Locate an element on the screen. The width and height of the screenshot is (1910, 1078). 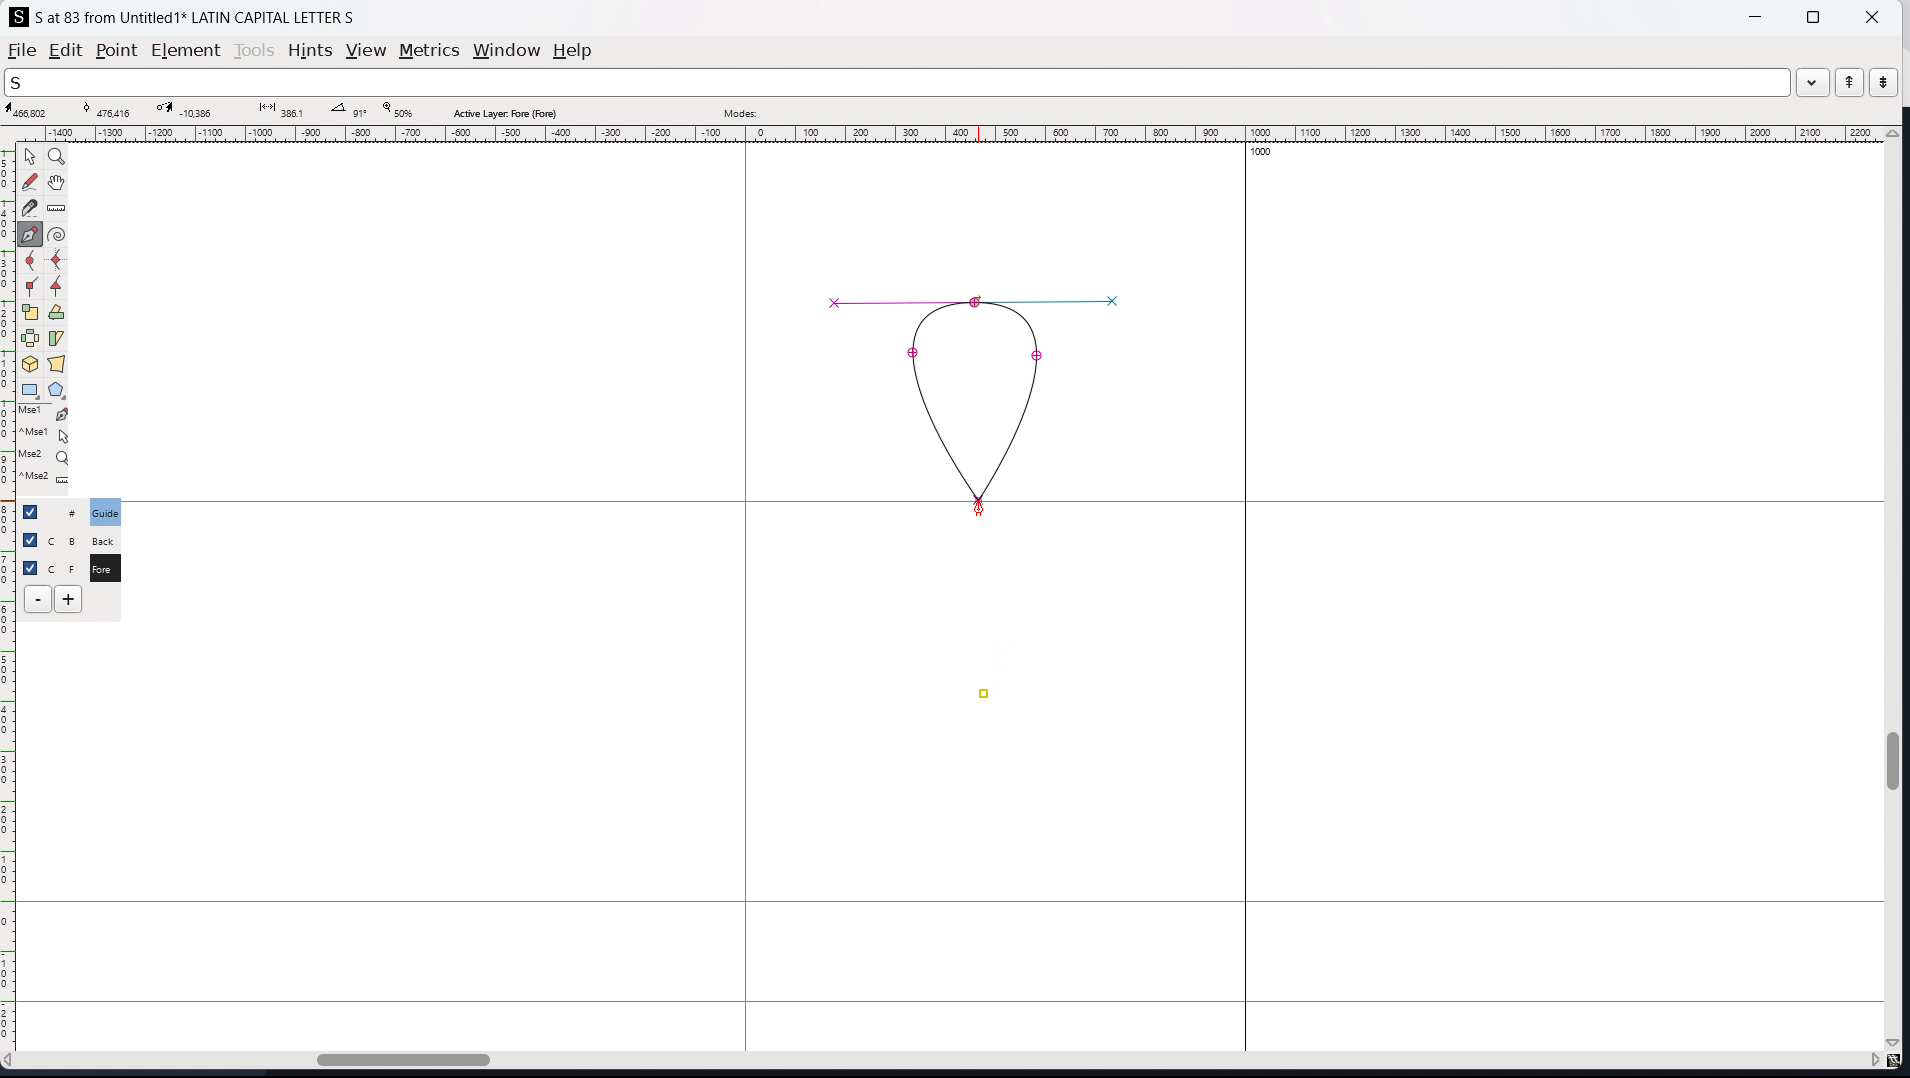
C B Back is located at coordinates (102, 538).